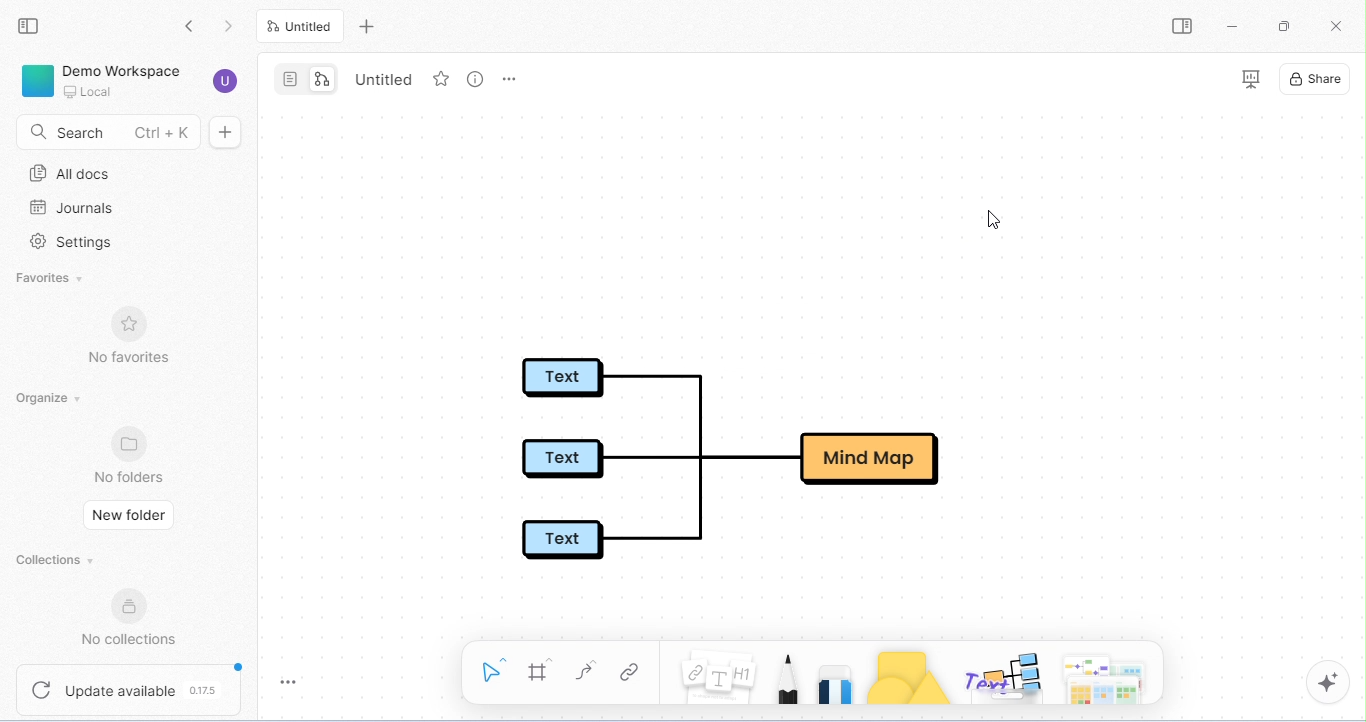 This screenshot has width=1366, height=722. What do you see at coordinates (103, 80) in the screenshot?
I see `demo workspace` at bounding box center [103, 80].